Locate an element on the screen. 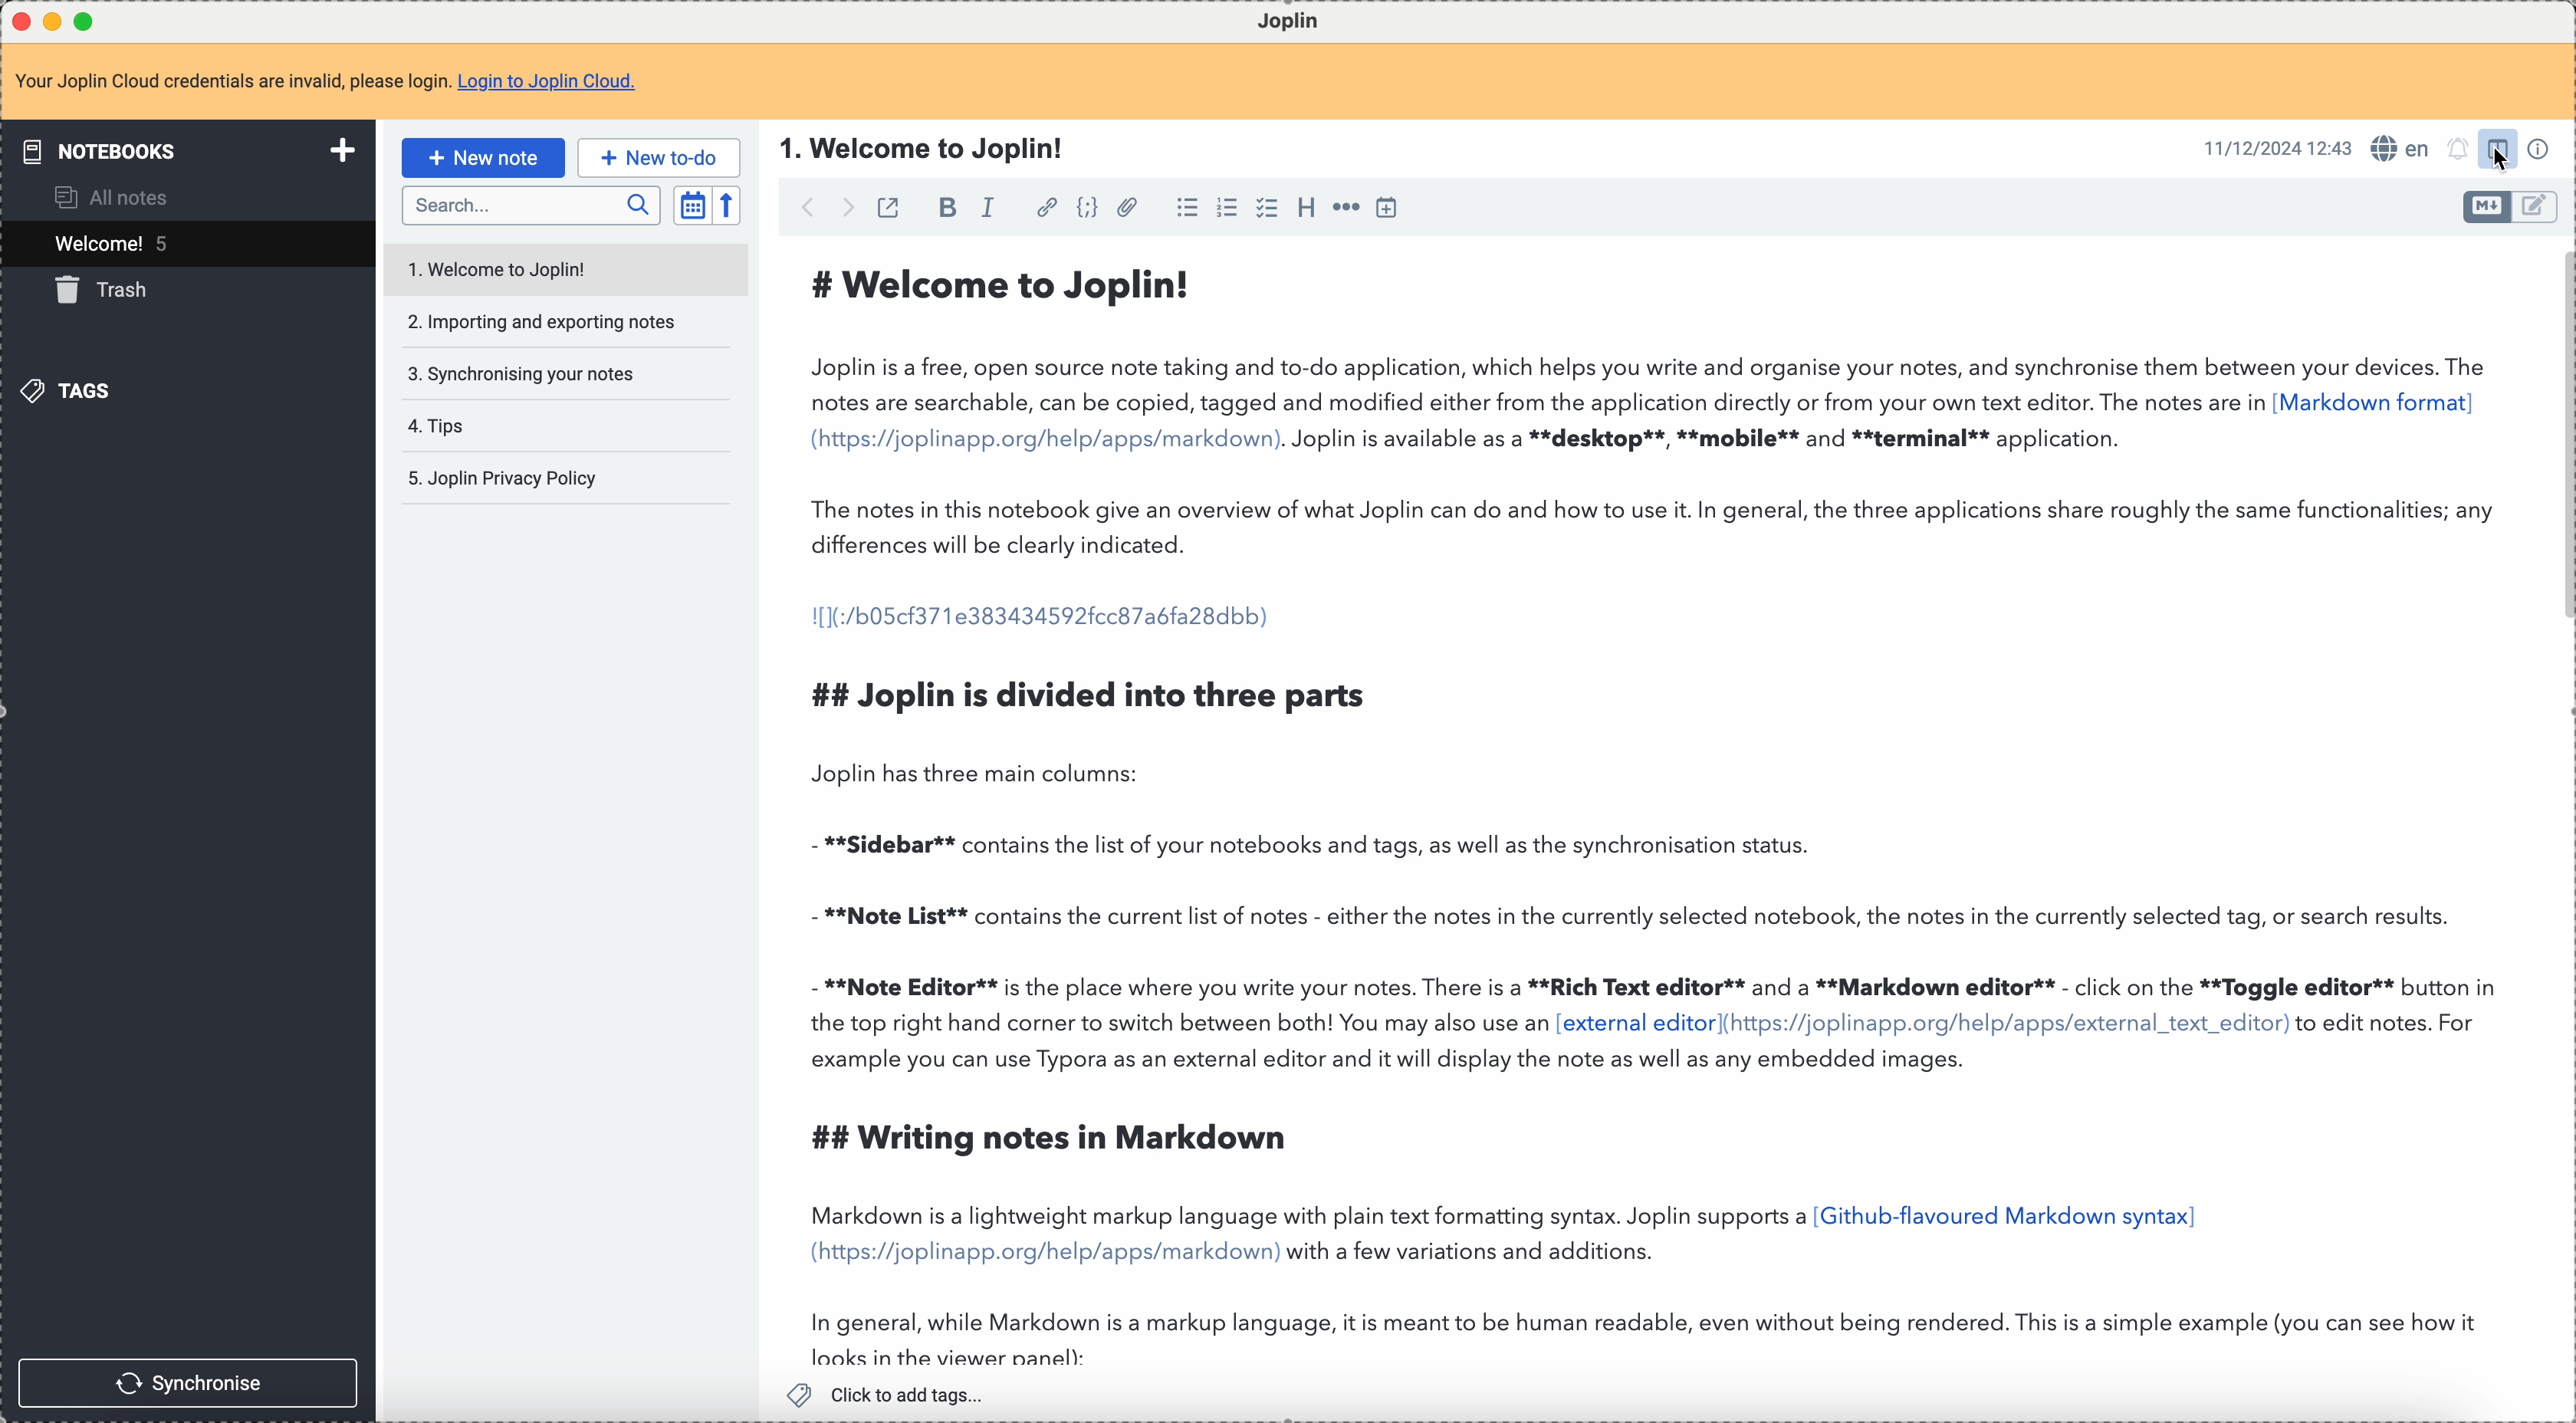  toggle editor is located at coordinates (2479, 208).